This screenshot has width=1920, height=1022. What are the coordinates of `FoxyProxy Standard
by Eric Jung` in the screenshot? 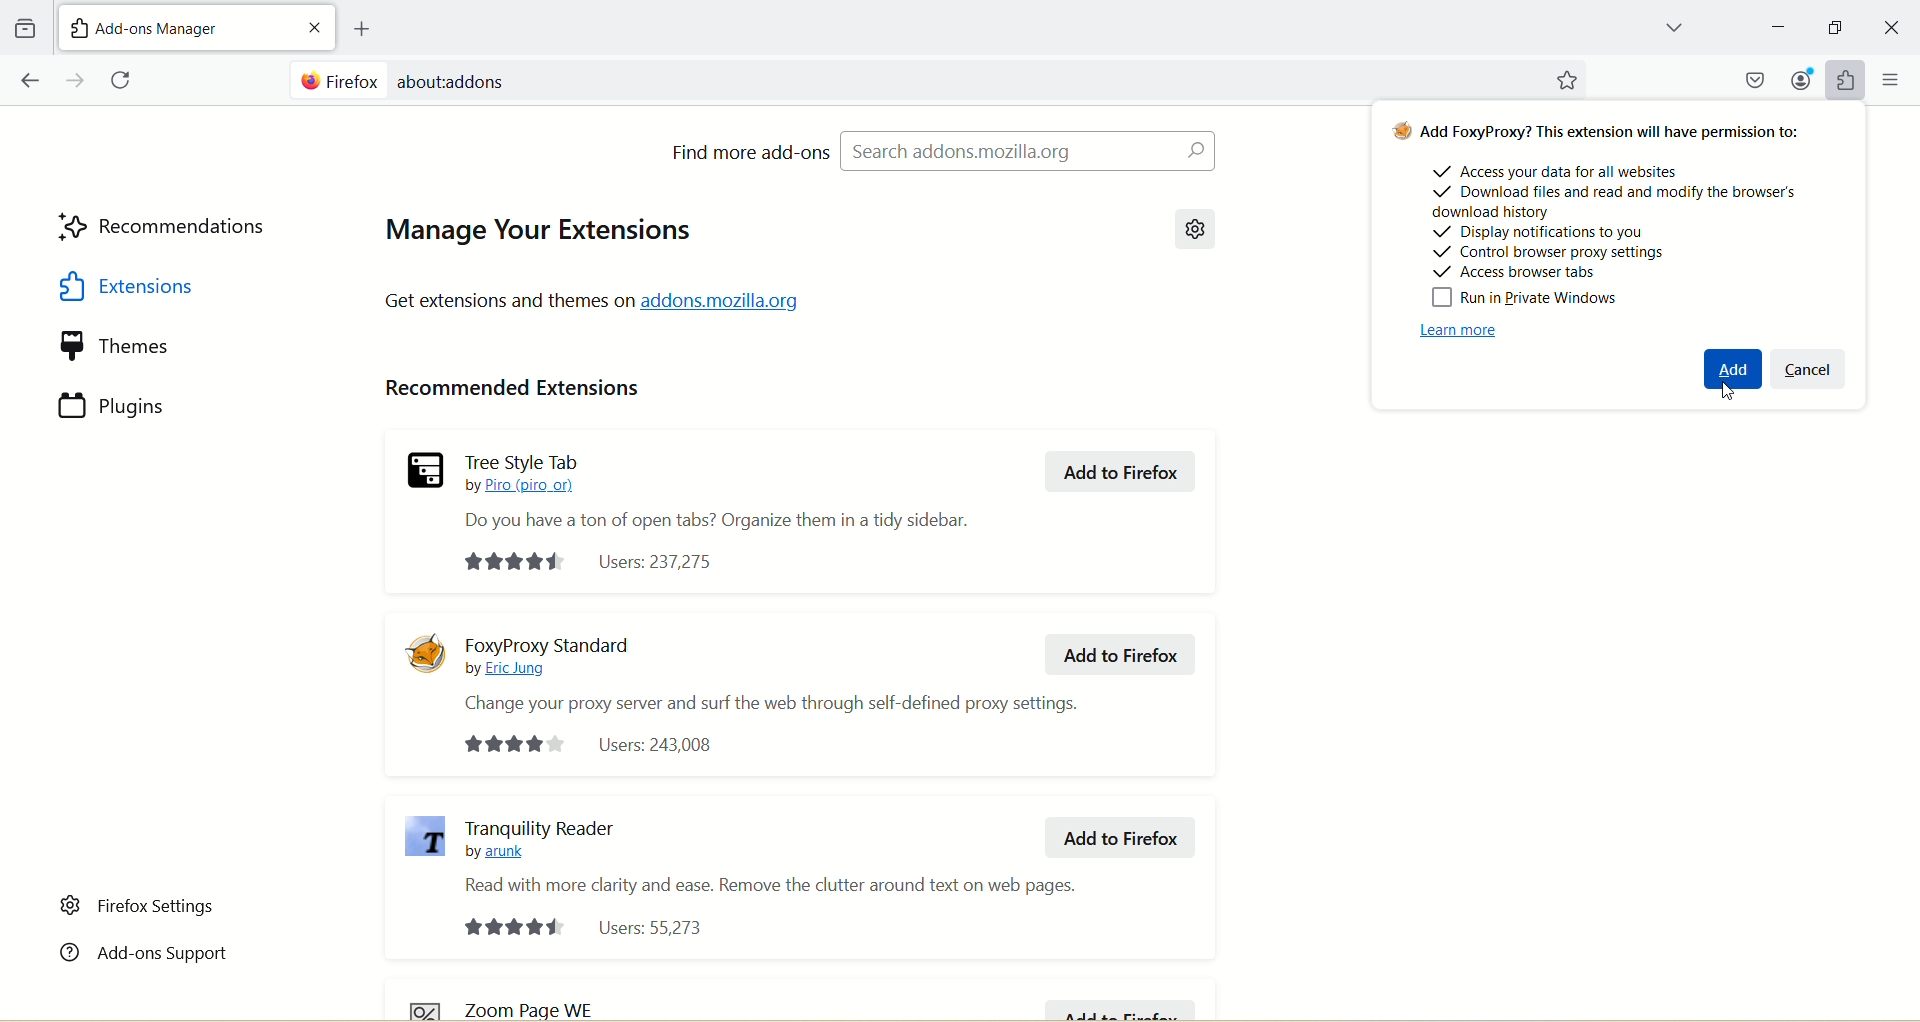 It's located at (550, 657).